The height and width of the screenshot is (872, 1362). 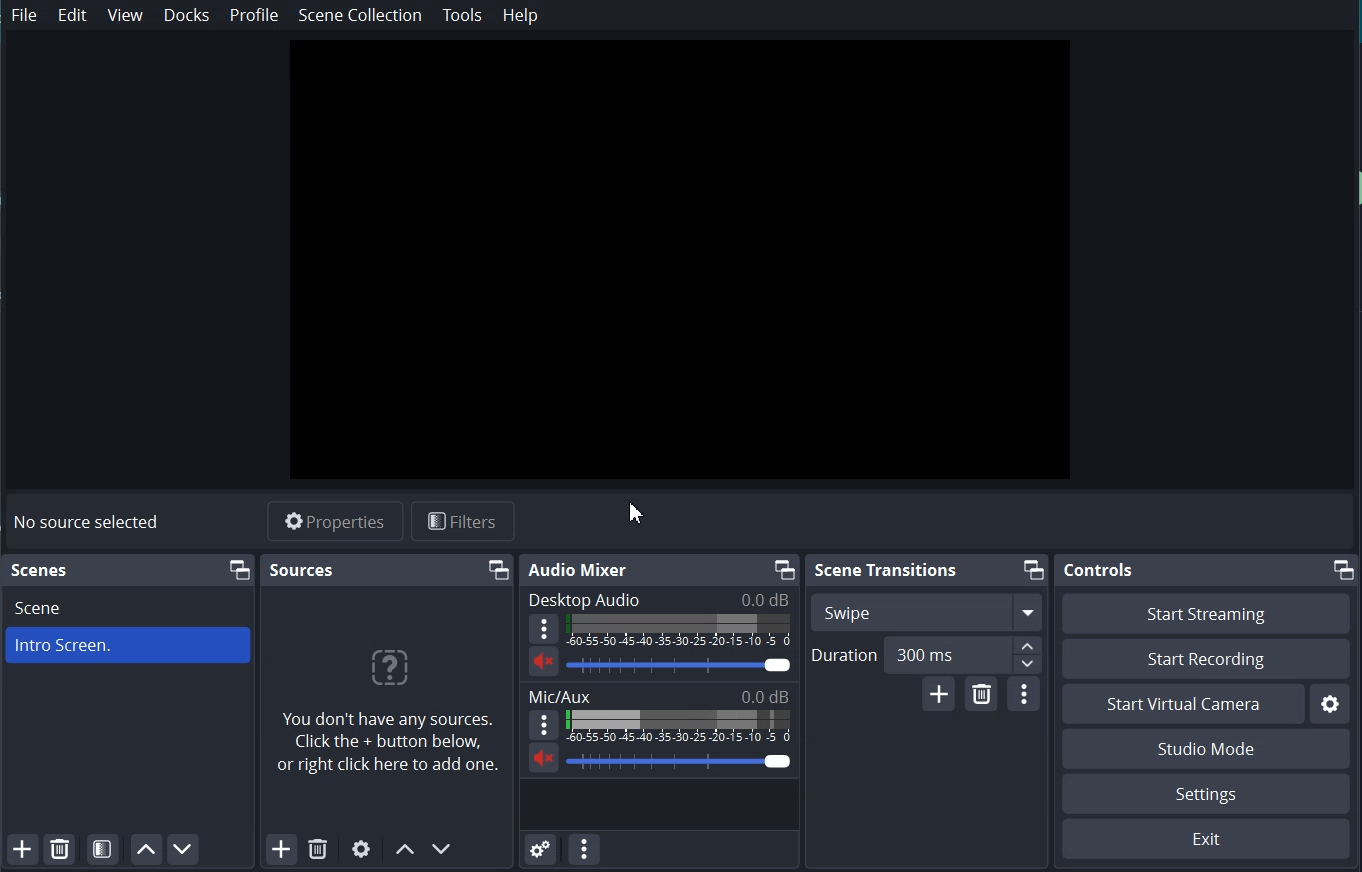 I want to click on New Scene, so click(x=130, y=649).